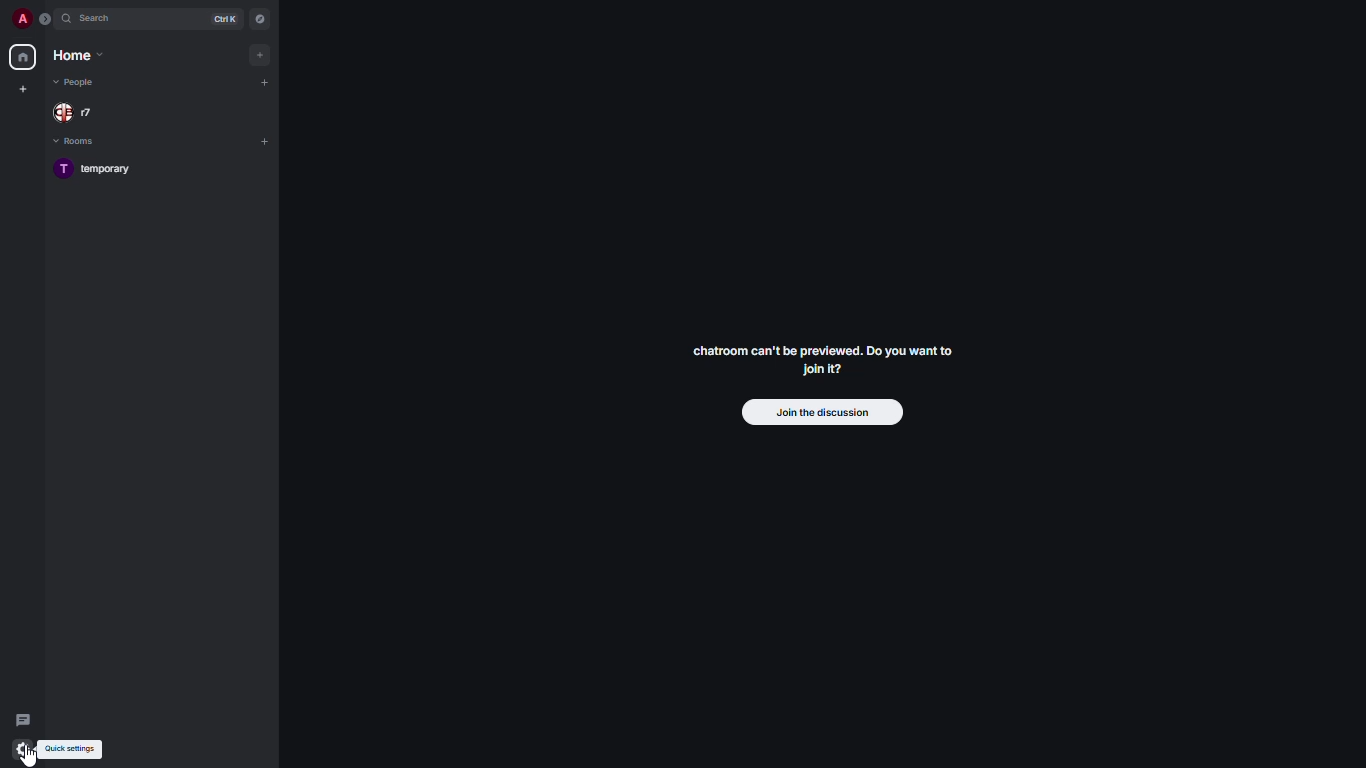  Describe the element at coordinates (31, 755) in the screenshot. I see `cursor` at that location.